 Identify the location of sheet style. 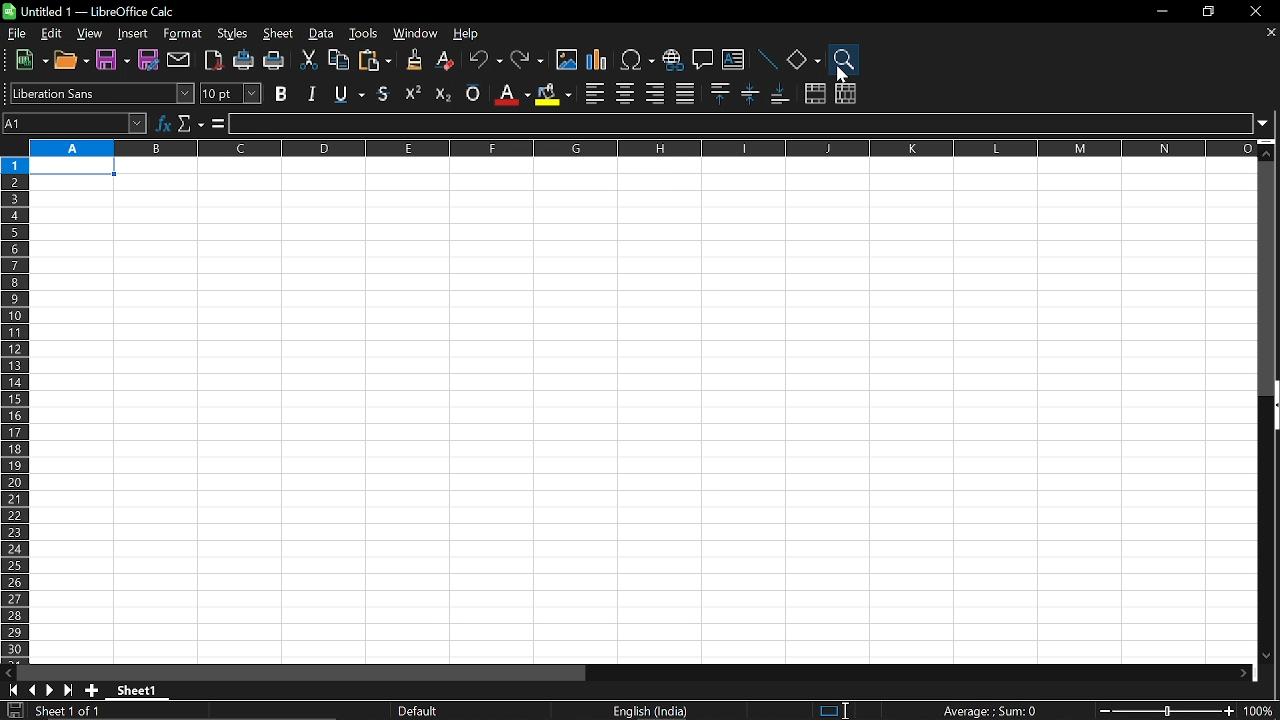
(421, 711).